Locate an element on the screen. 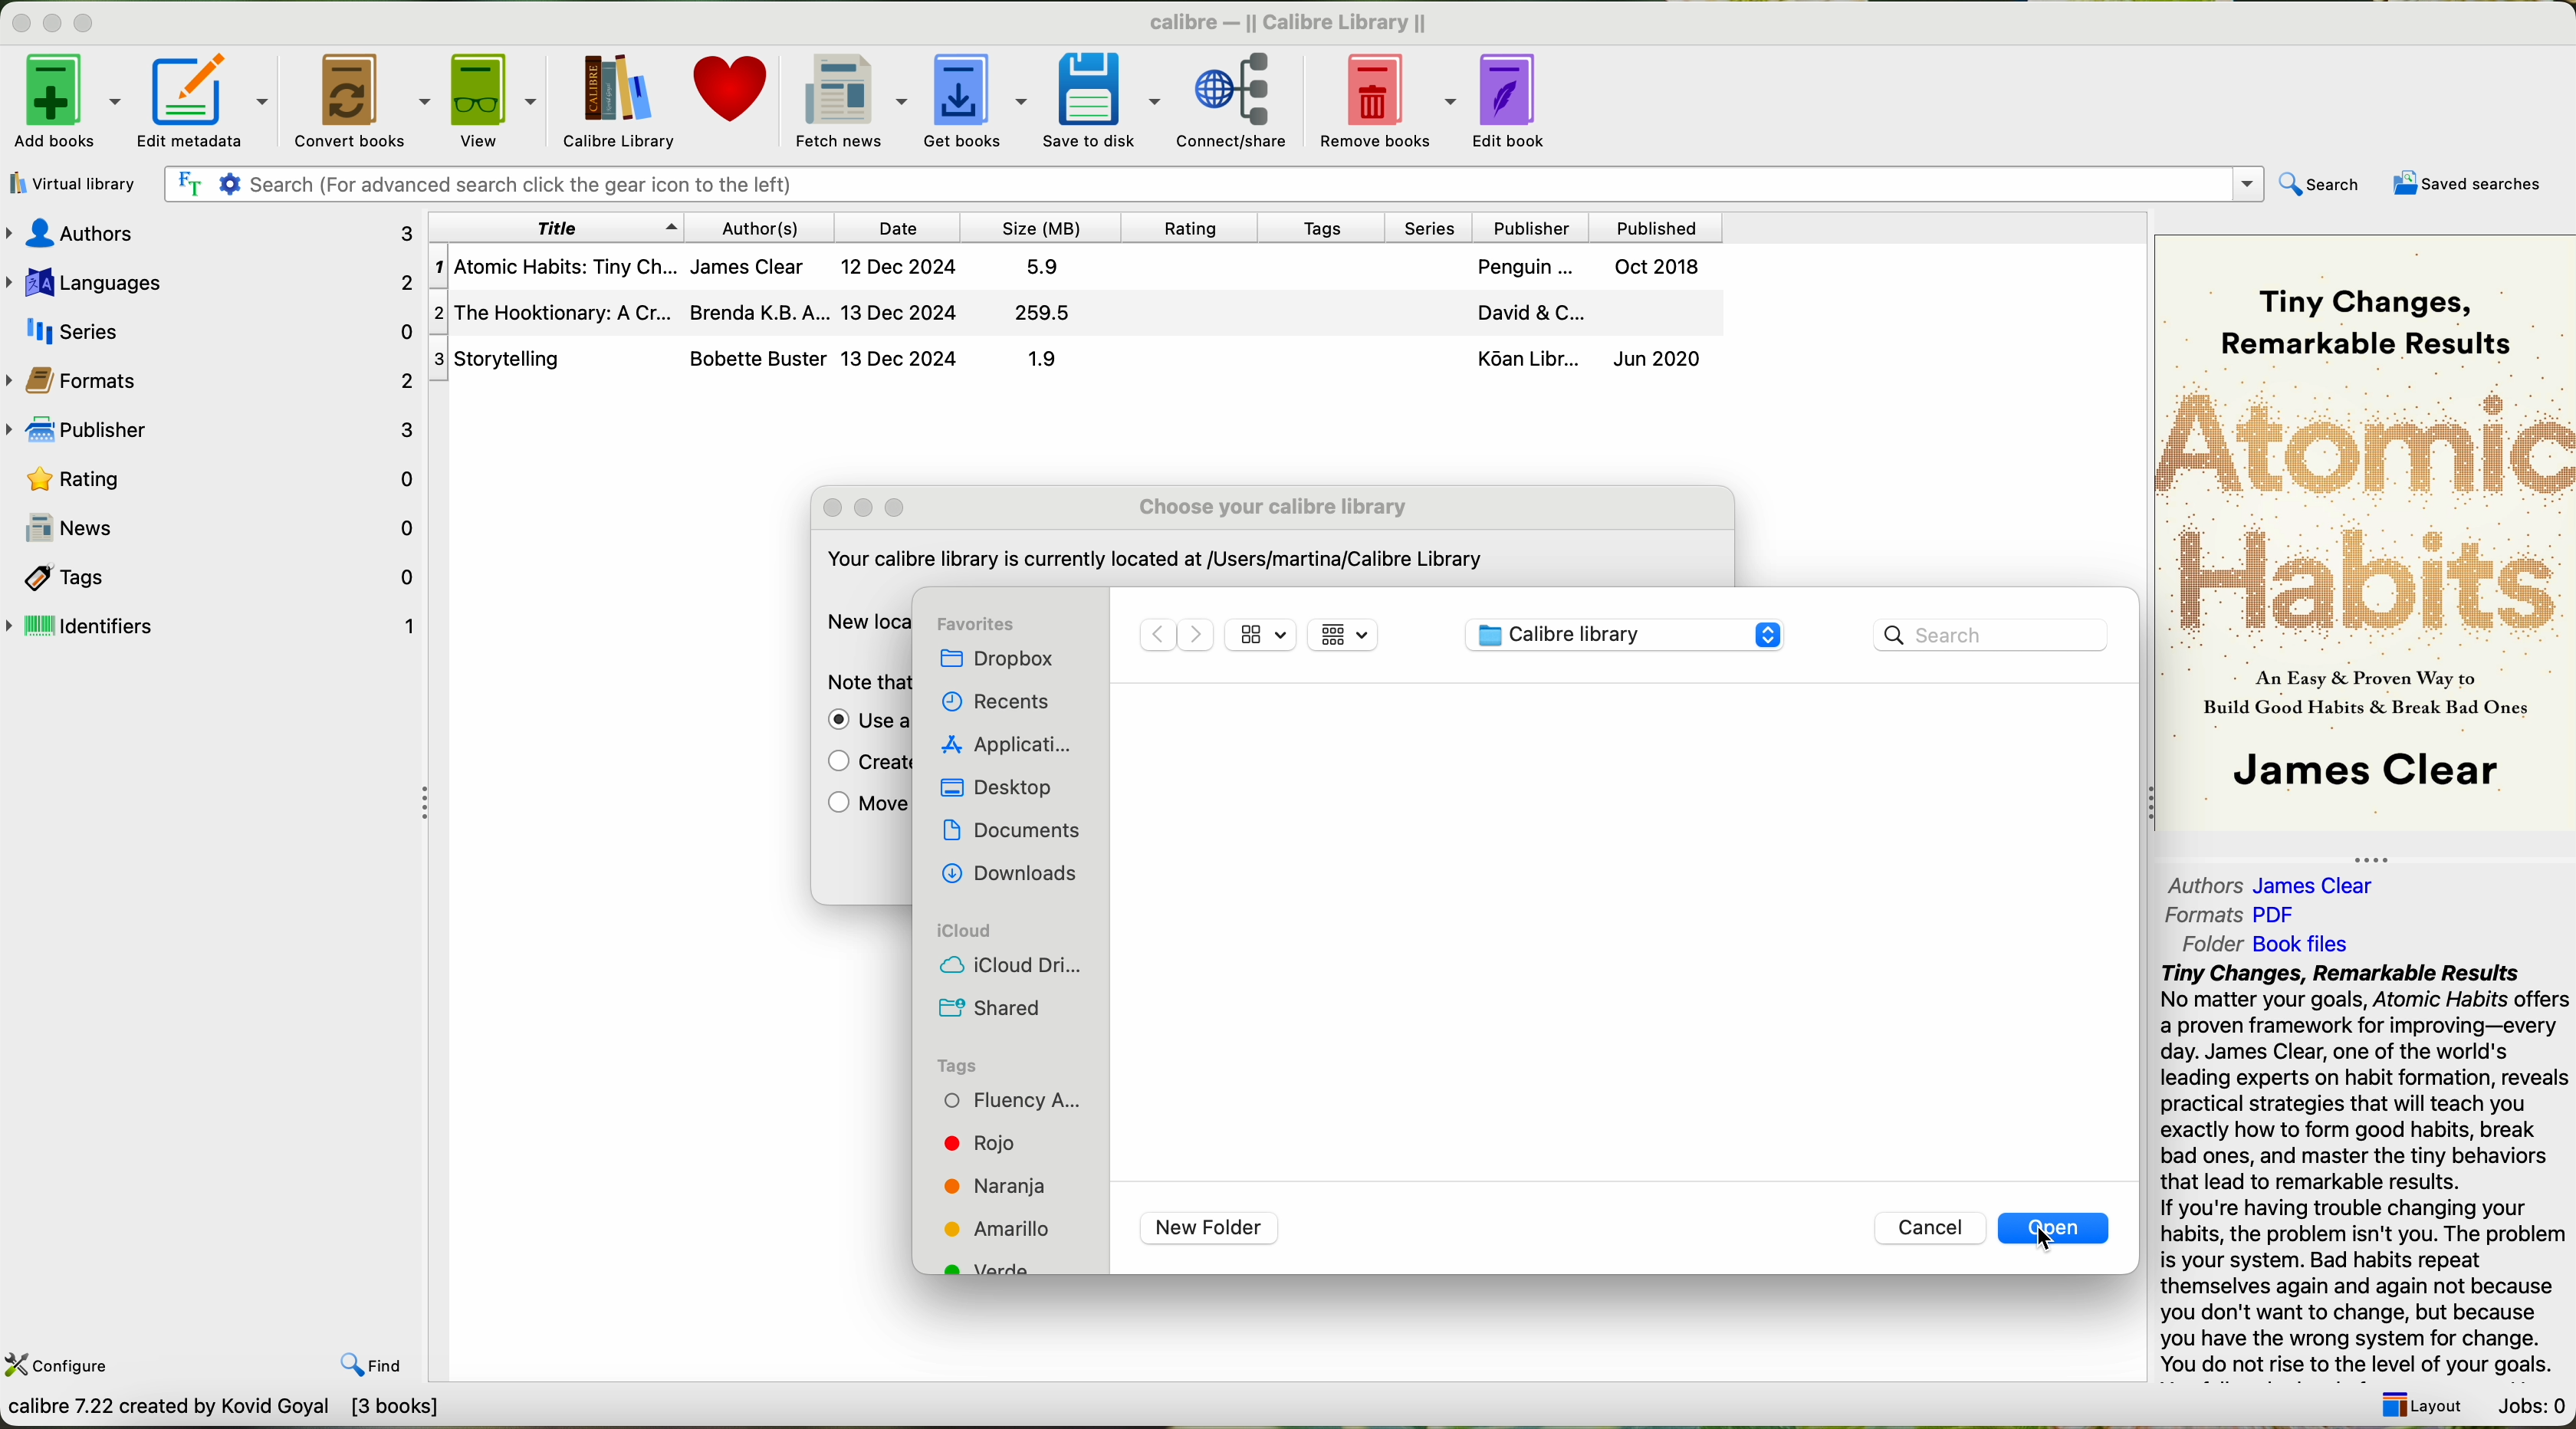  1| Atomic Habits: Tiny Ch... James Clear 12 Dec 2024 5.9 is located at coordinates (759, 269).